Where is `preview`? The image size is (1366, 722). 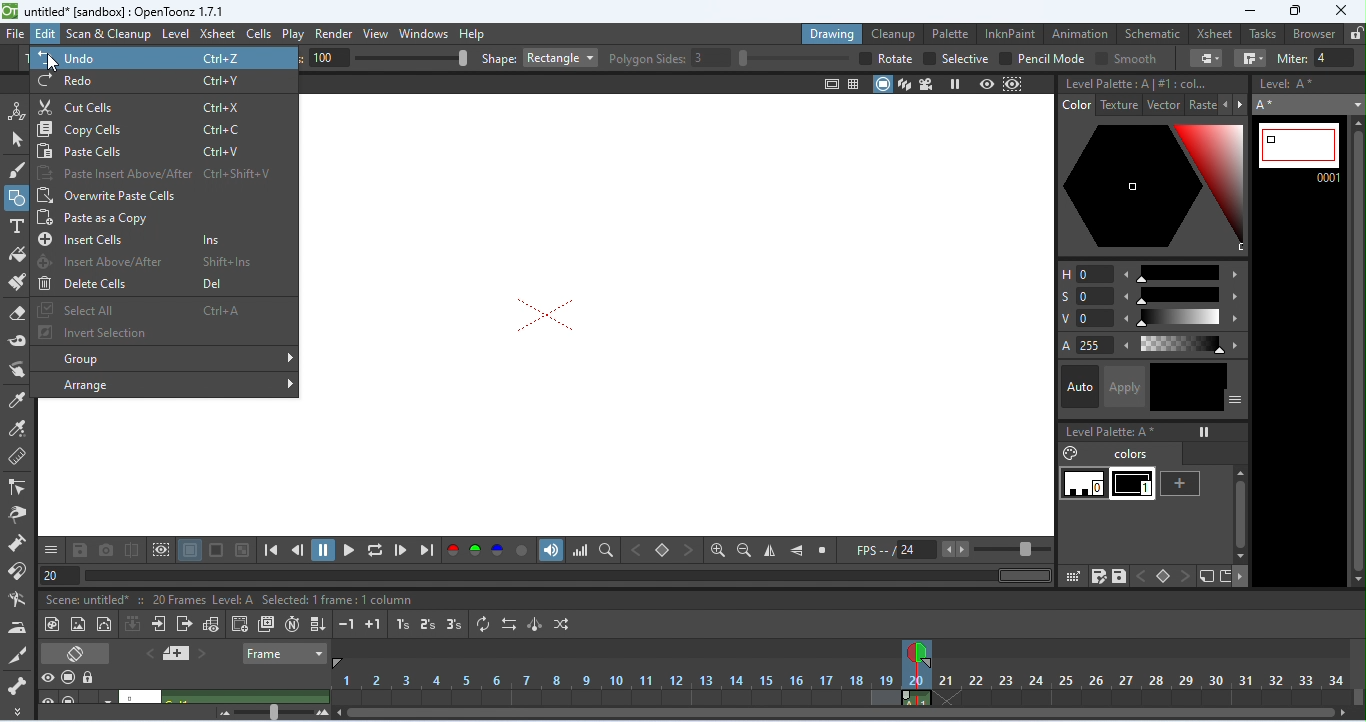 preview is located at coordinates (986, 84).